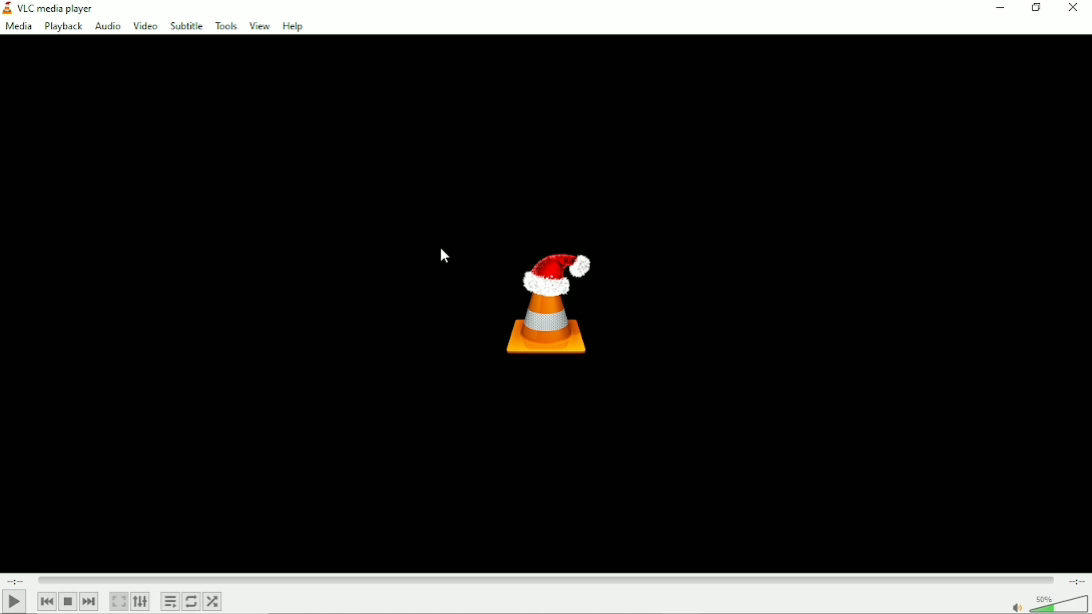 The width and height of the screenshot is (1092, 614). Describe the element at coordinates (292, 26) in the screenshot. I see `Help` at that location.